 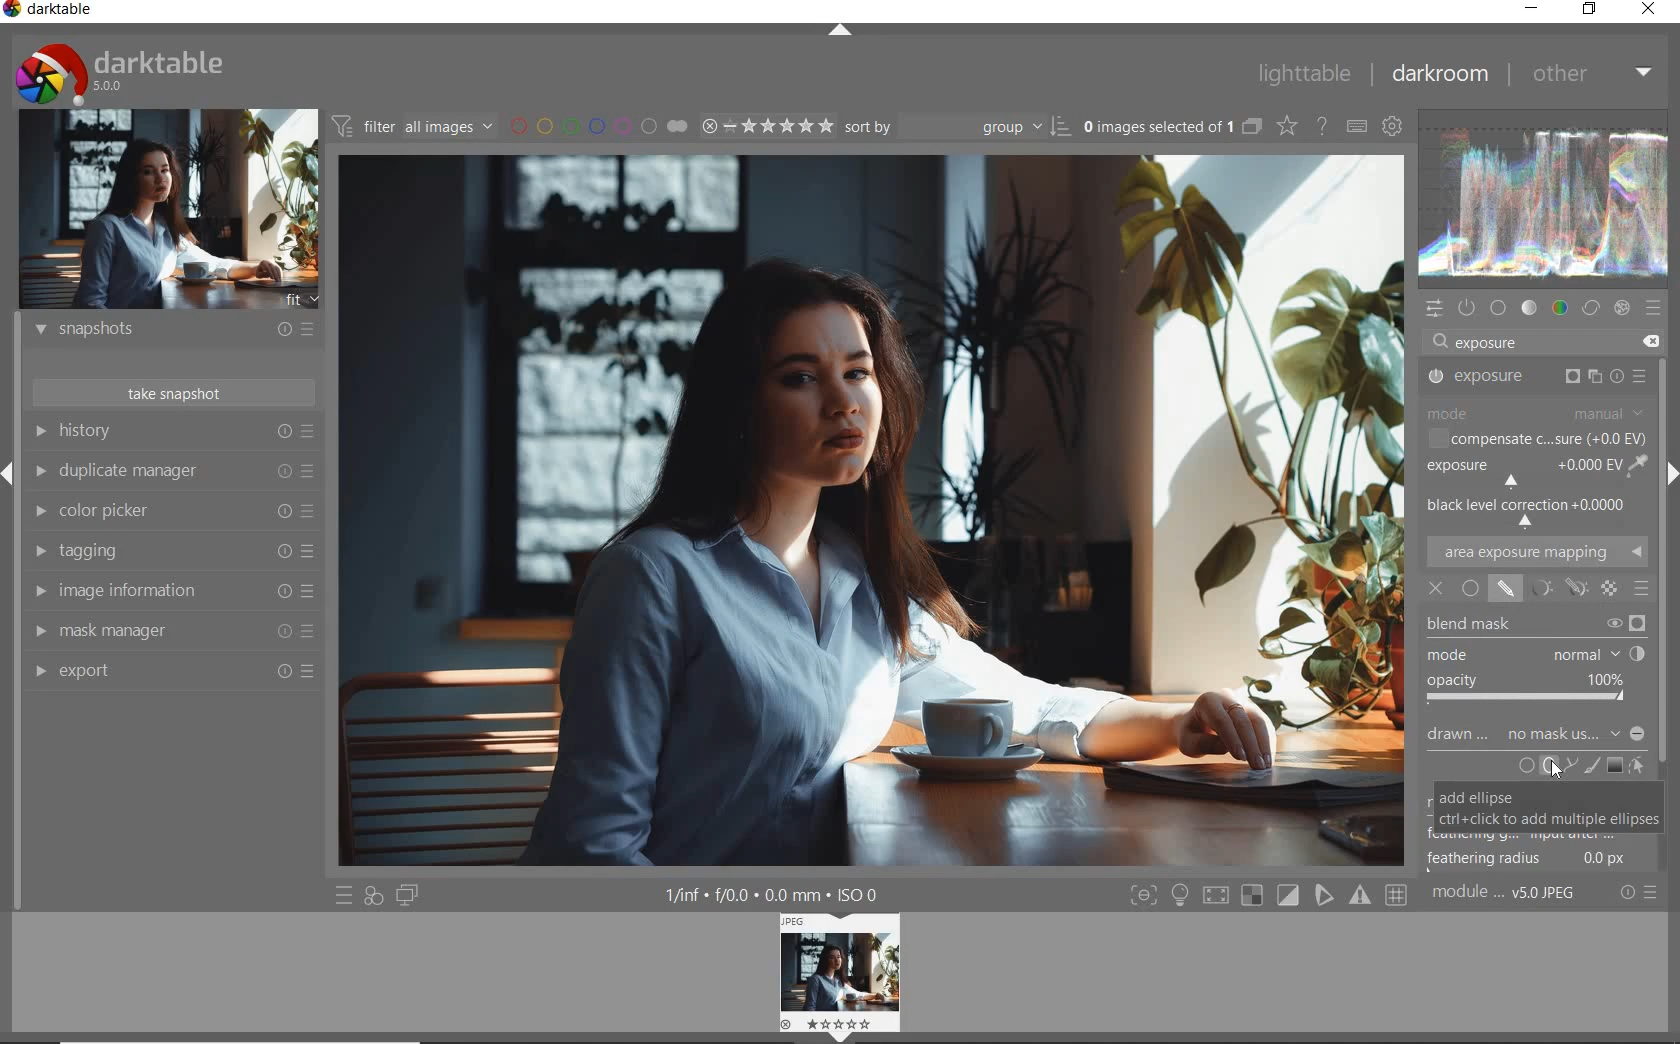 I want to click on base, so click(x=1499, y=308).